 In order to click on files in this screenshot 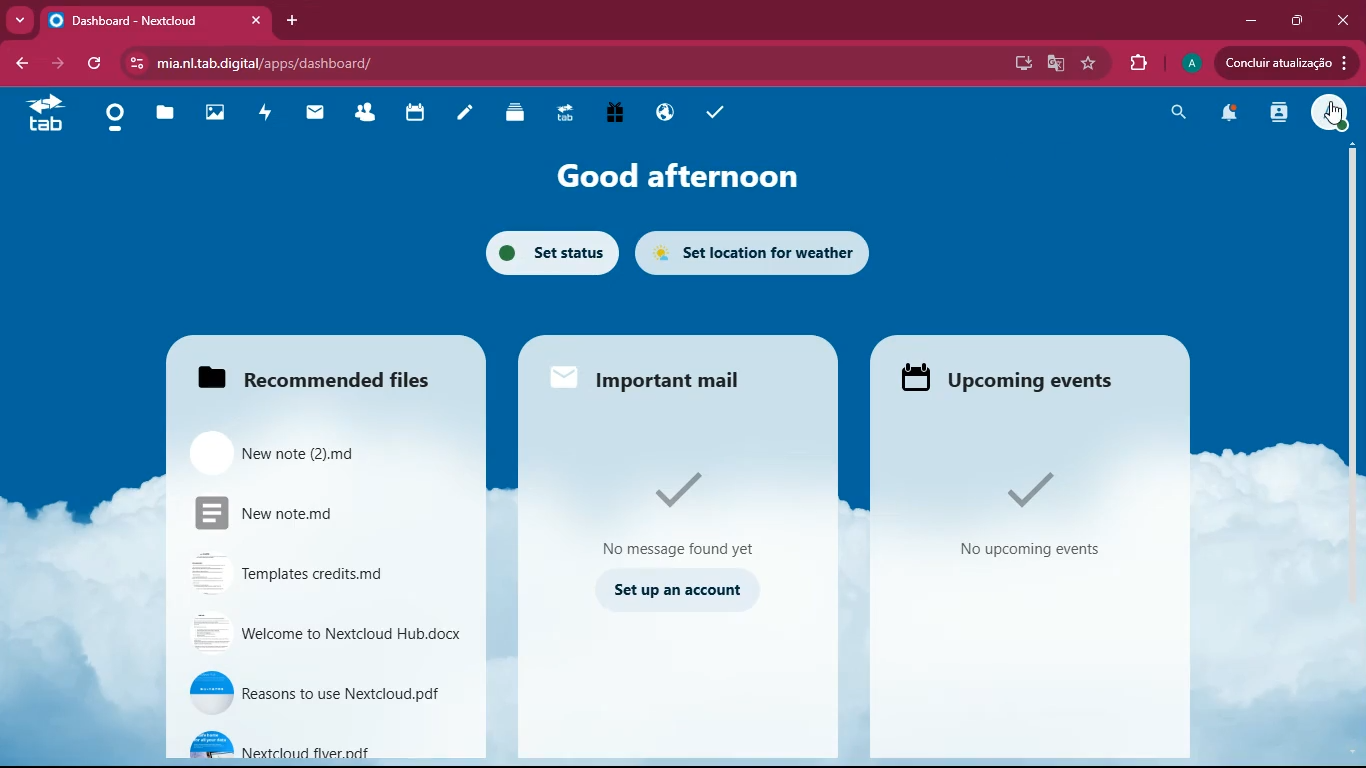, I will do `click(161, 117)`.